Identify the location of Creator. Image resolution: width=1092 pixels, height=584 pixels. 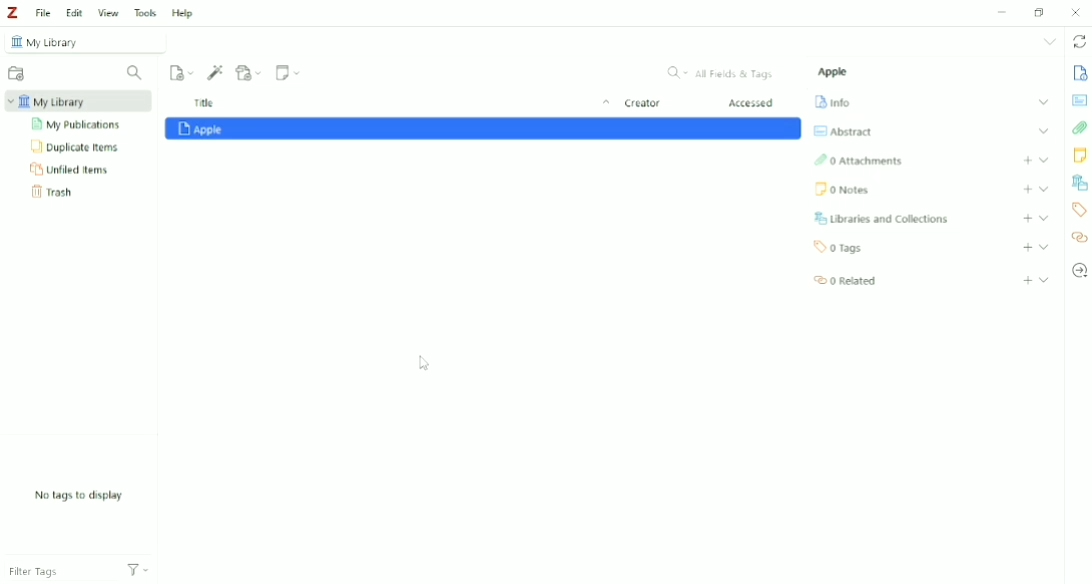
(642, 105).